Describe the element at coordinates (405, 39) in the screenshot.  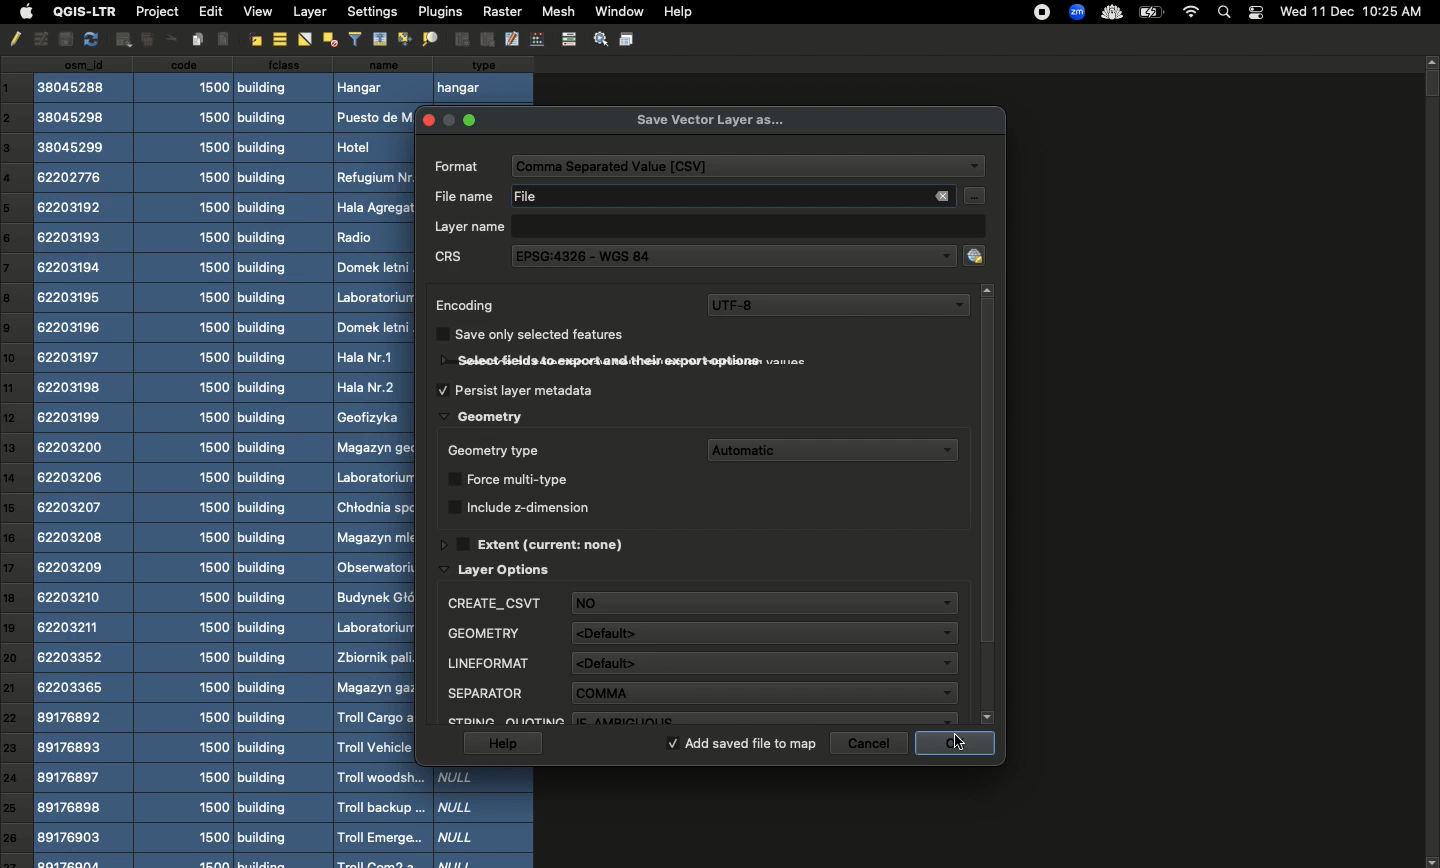
I see `Align Bottom` at that location.